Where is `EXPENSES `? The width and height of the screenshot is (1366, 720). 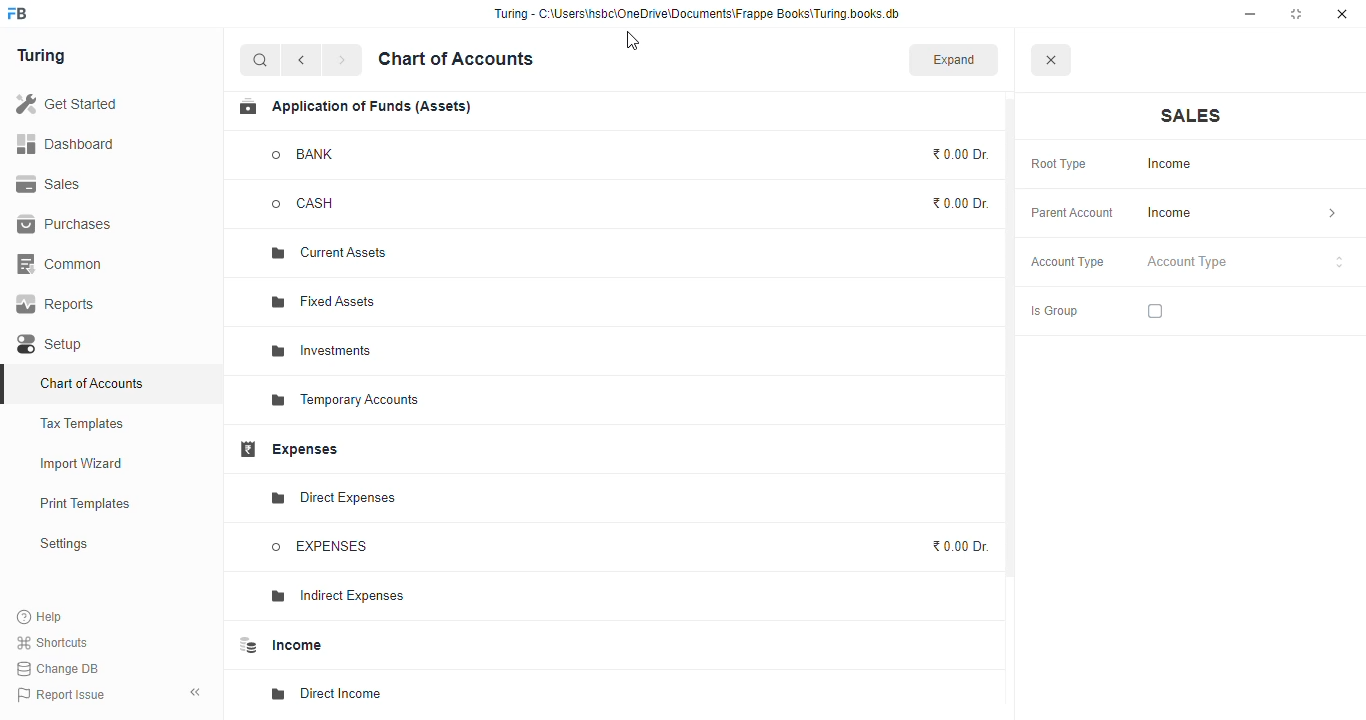 EXPENSES  is located at coordinates (320, 547).